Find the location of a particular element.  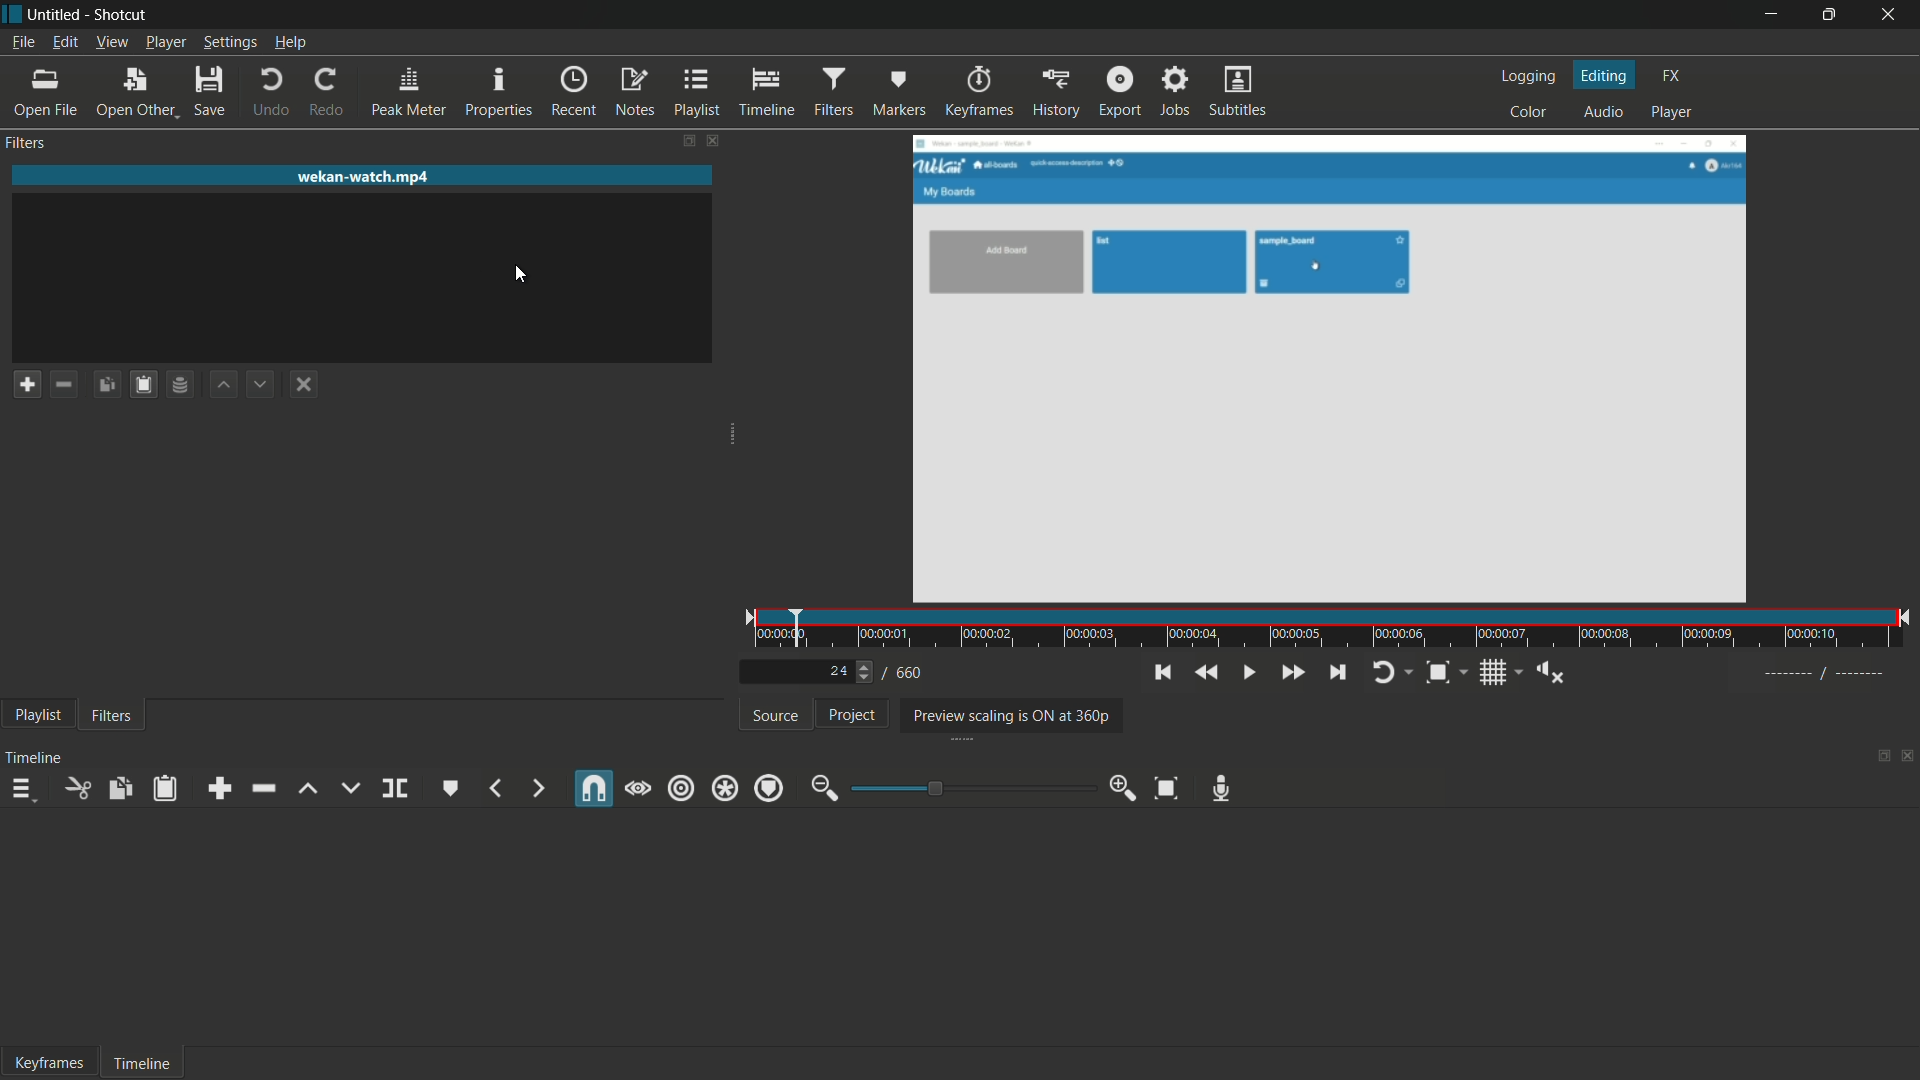

open file is located at coordinates (42, 91).